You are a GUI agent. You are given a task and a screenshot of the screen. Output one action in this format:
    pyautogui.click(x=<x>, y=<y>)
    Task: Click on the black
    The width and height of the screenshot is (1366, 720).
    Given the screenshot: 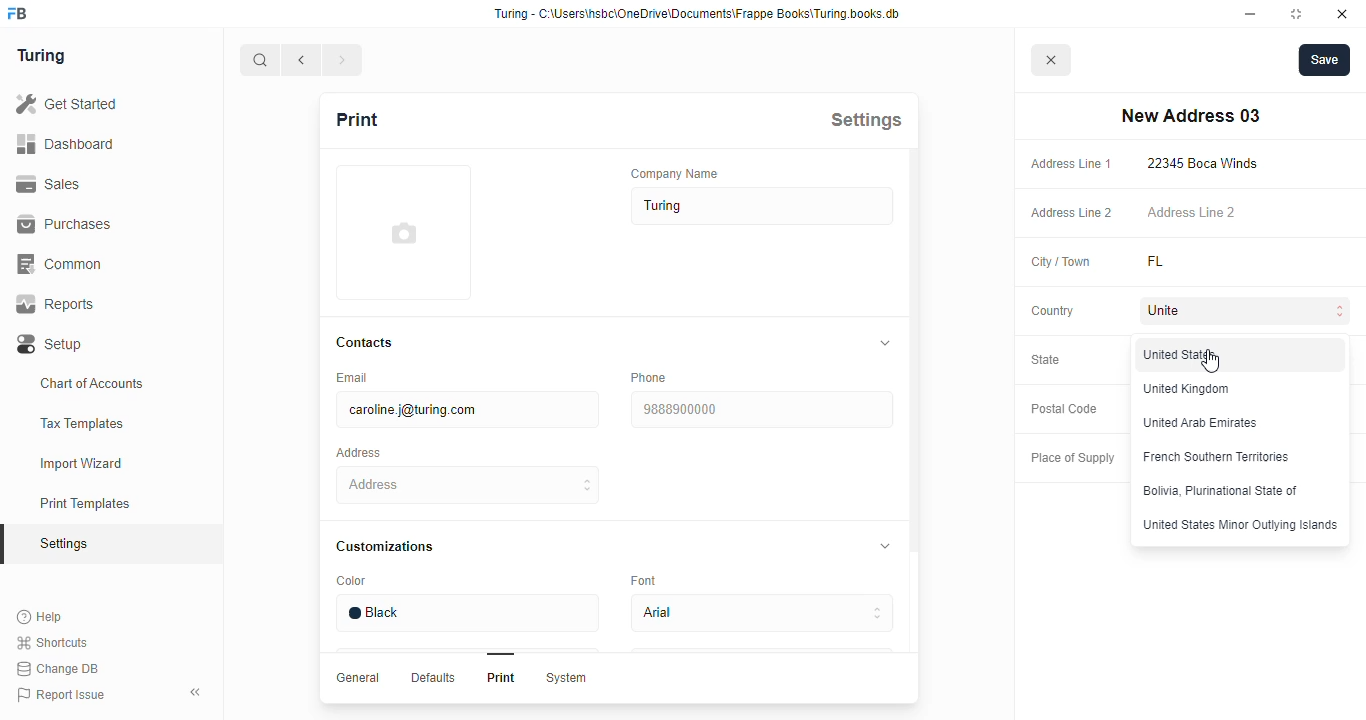 What is the action you would take?
    pyautogui.click(x=466, y=613)
    